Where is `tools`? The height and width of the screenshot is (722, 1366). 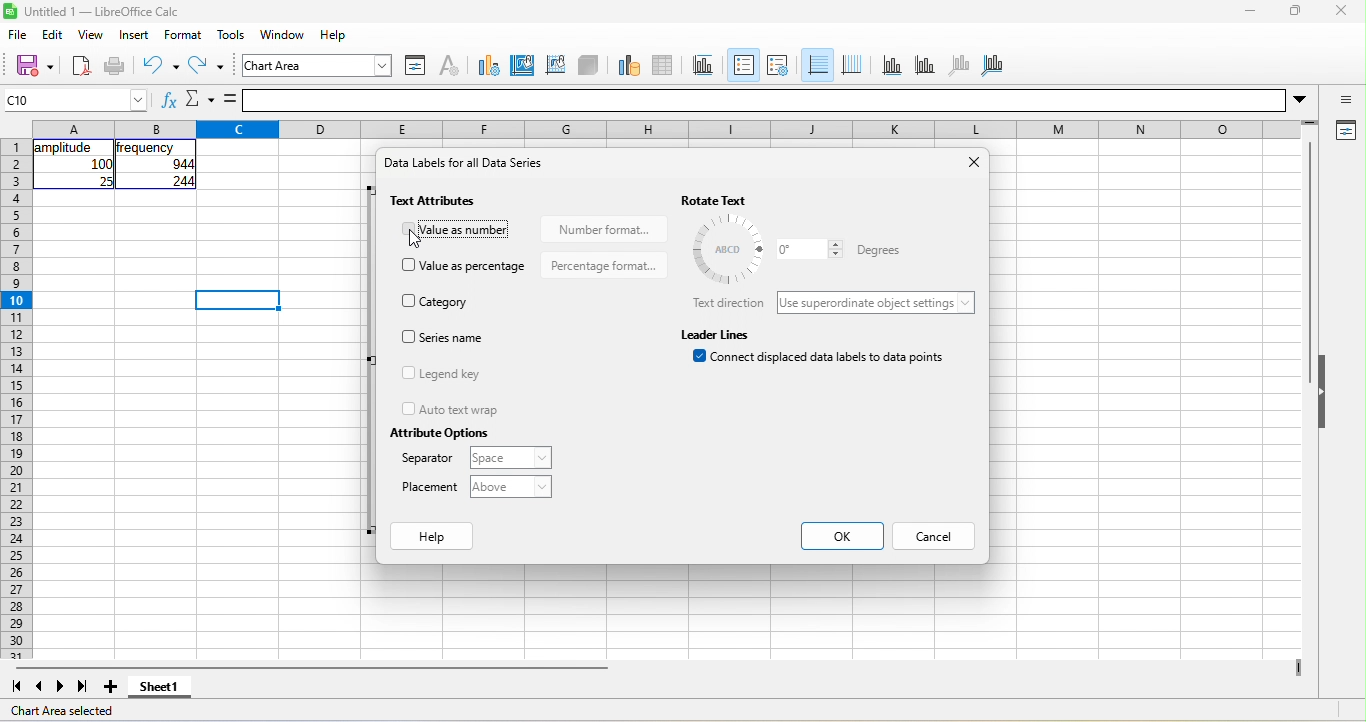
tools is located at coordinates (231, 35).